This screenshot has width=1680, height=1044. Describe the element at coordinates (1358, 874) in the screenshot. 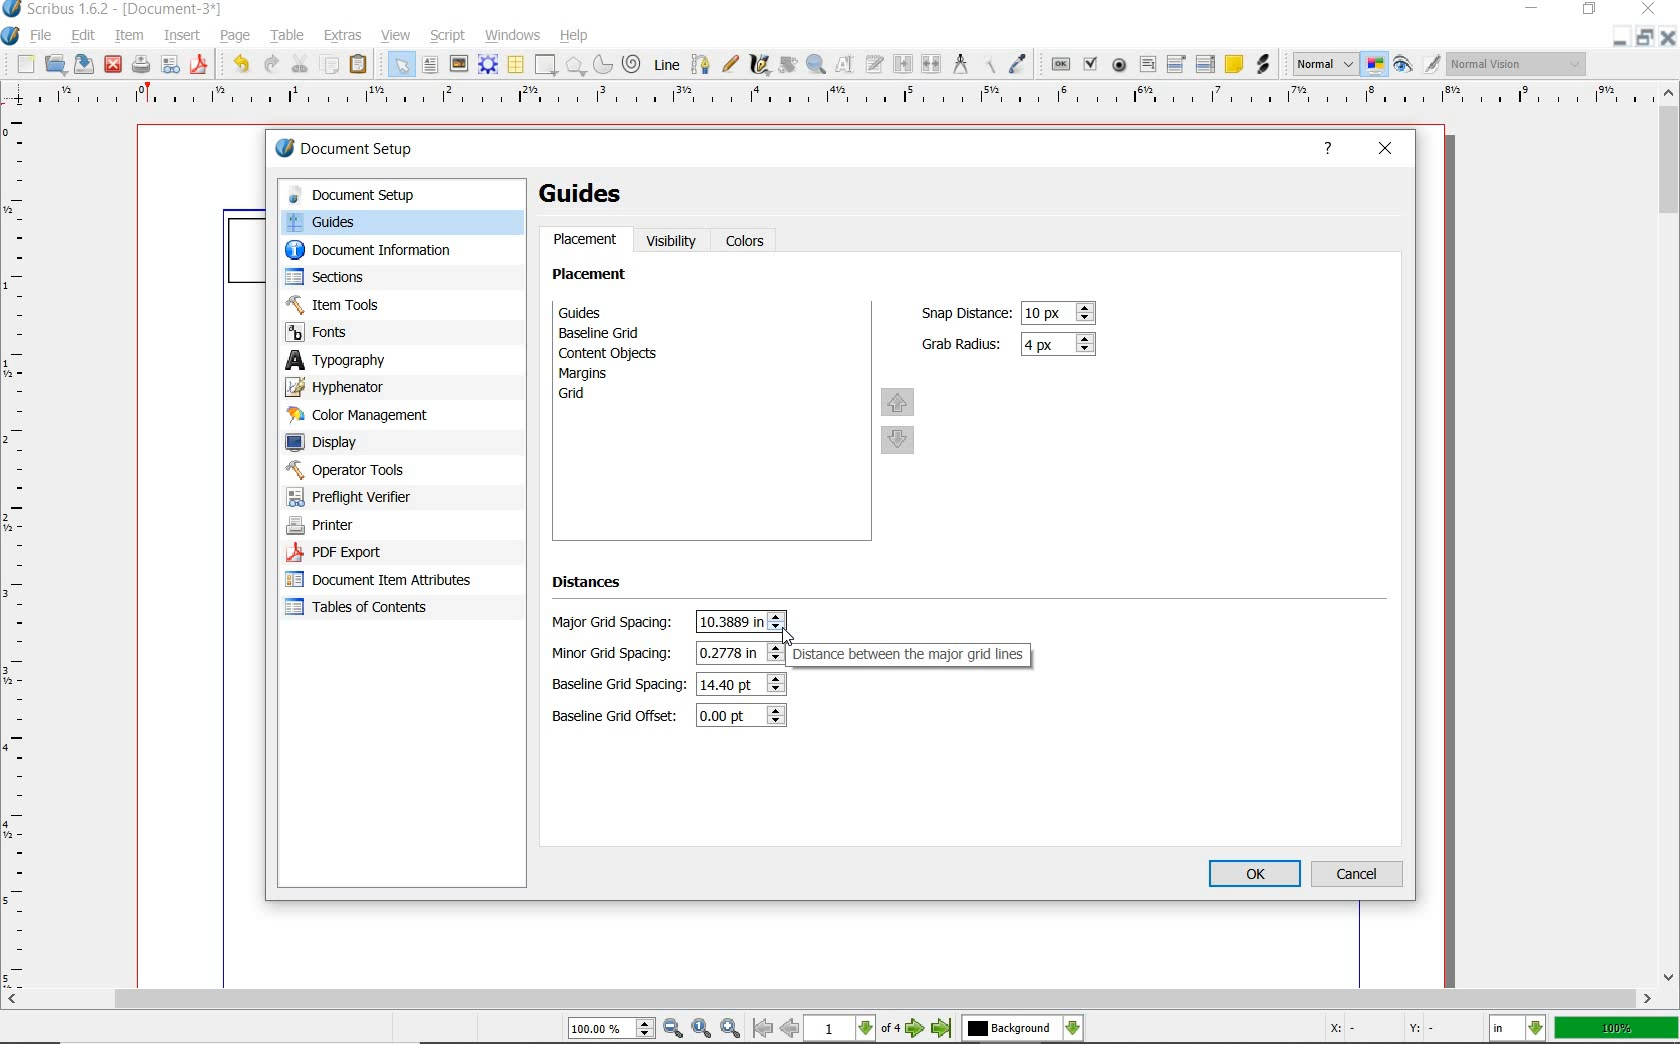

I see `cancel` at that location.